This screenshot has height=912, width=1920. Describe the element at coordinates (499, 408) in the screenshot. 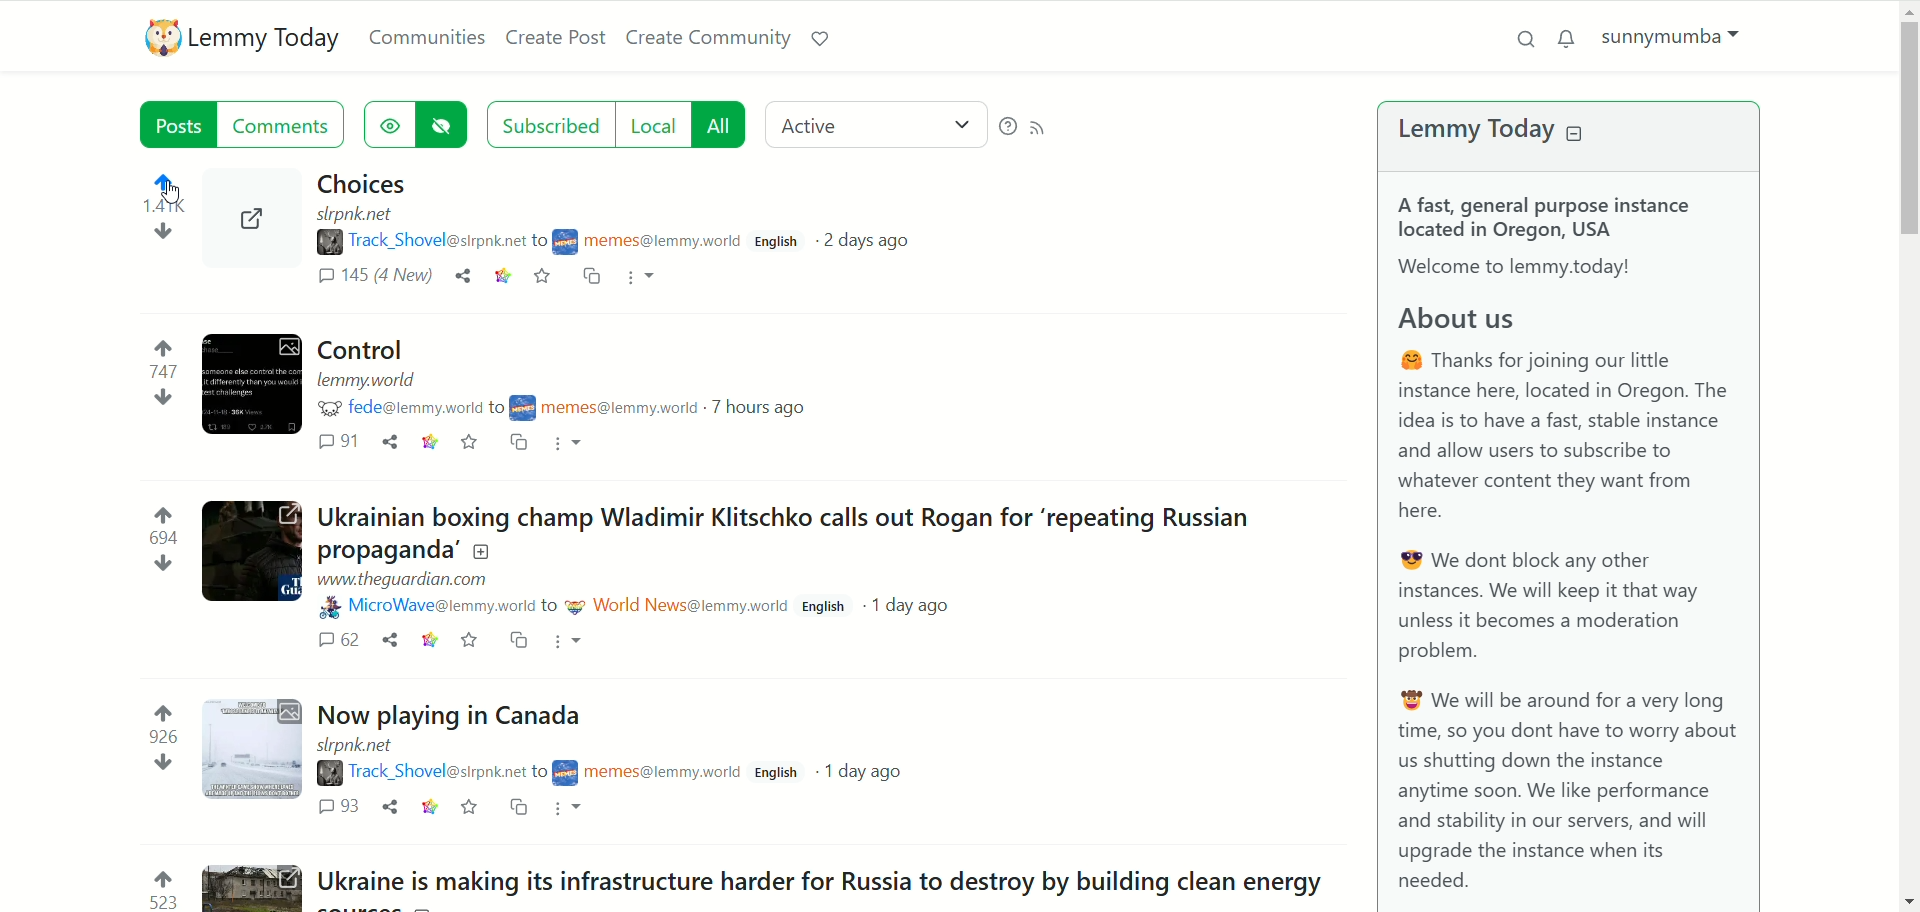

I see `to` at that location.